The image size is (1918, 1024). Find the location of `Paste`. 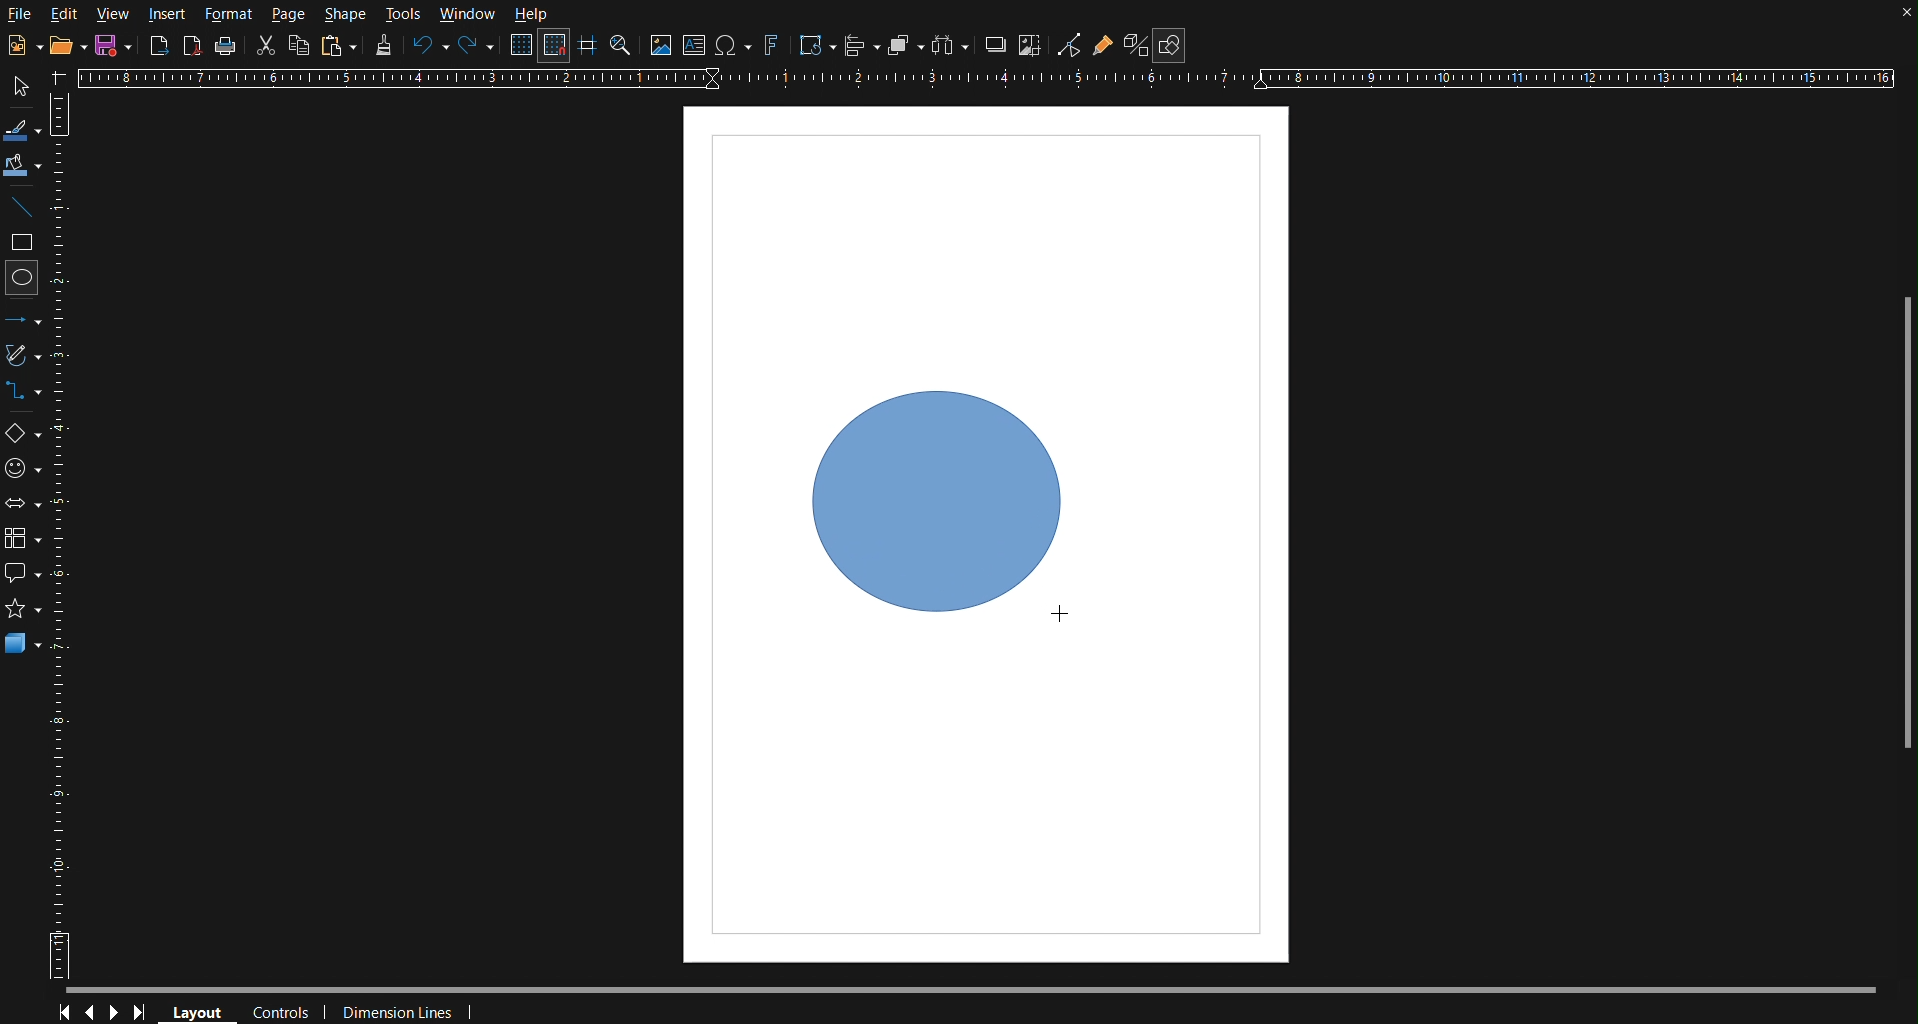

Paste is located at coordinates (339, 46).